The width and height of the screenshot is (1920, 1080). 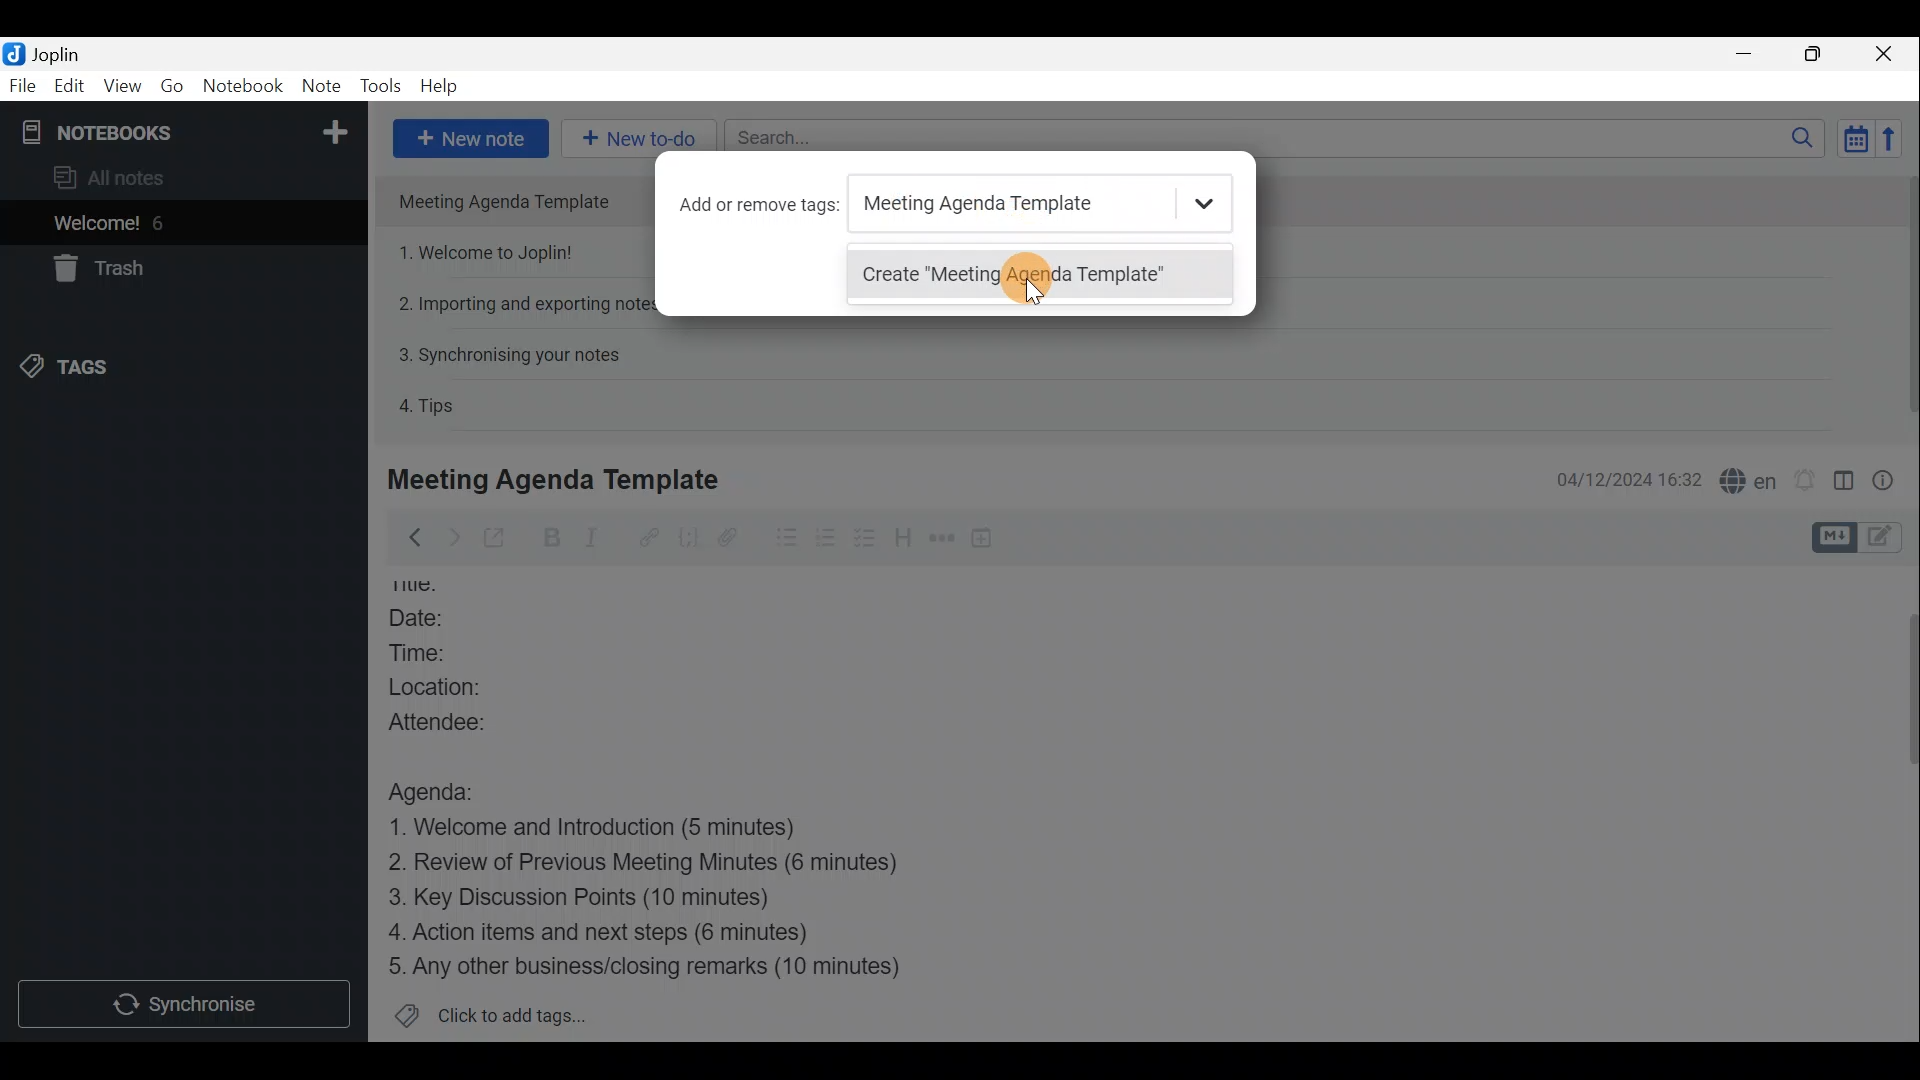 I want to click on Meeting Agenda Template, so click(x=512, y=201).